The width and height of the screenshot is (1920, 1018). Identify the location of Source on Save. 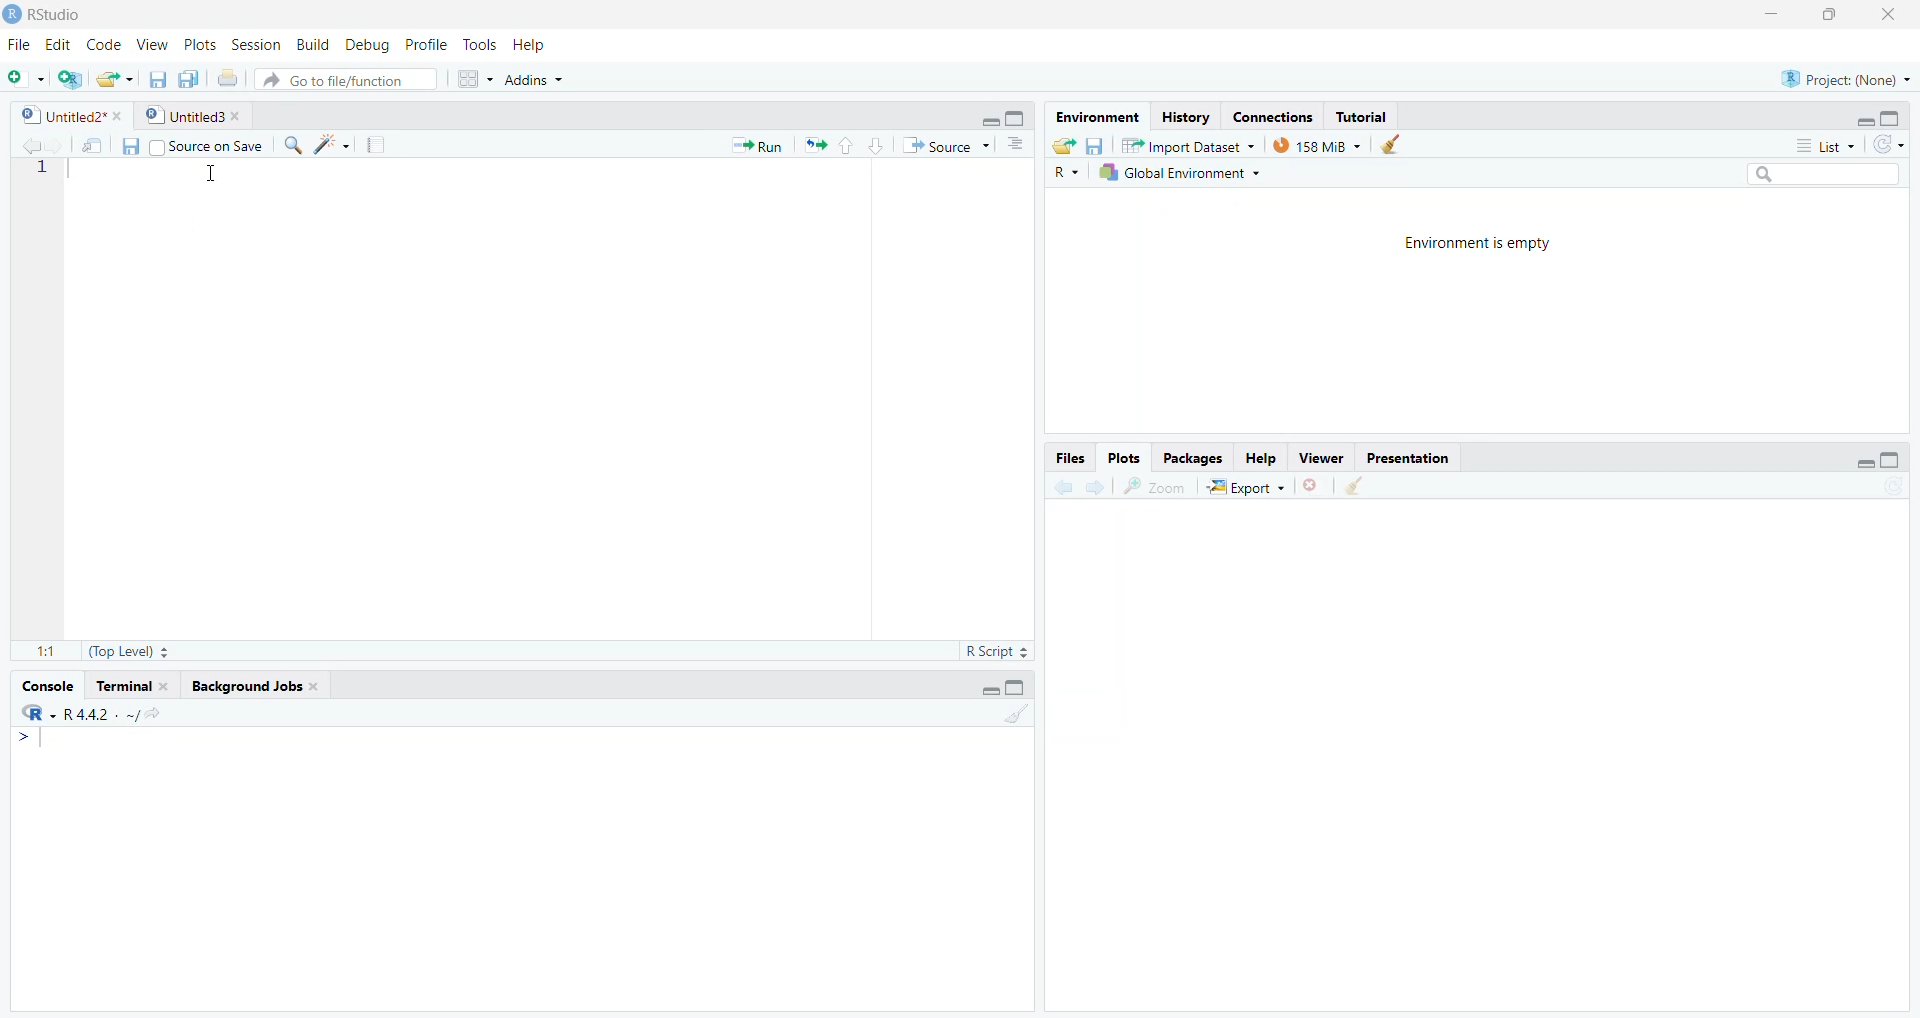
(211, 145).